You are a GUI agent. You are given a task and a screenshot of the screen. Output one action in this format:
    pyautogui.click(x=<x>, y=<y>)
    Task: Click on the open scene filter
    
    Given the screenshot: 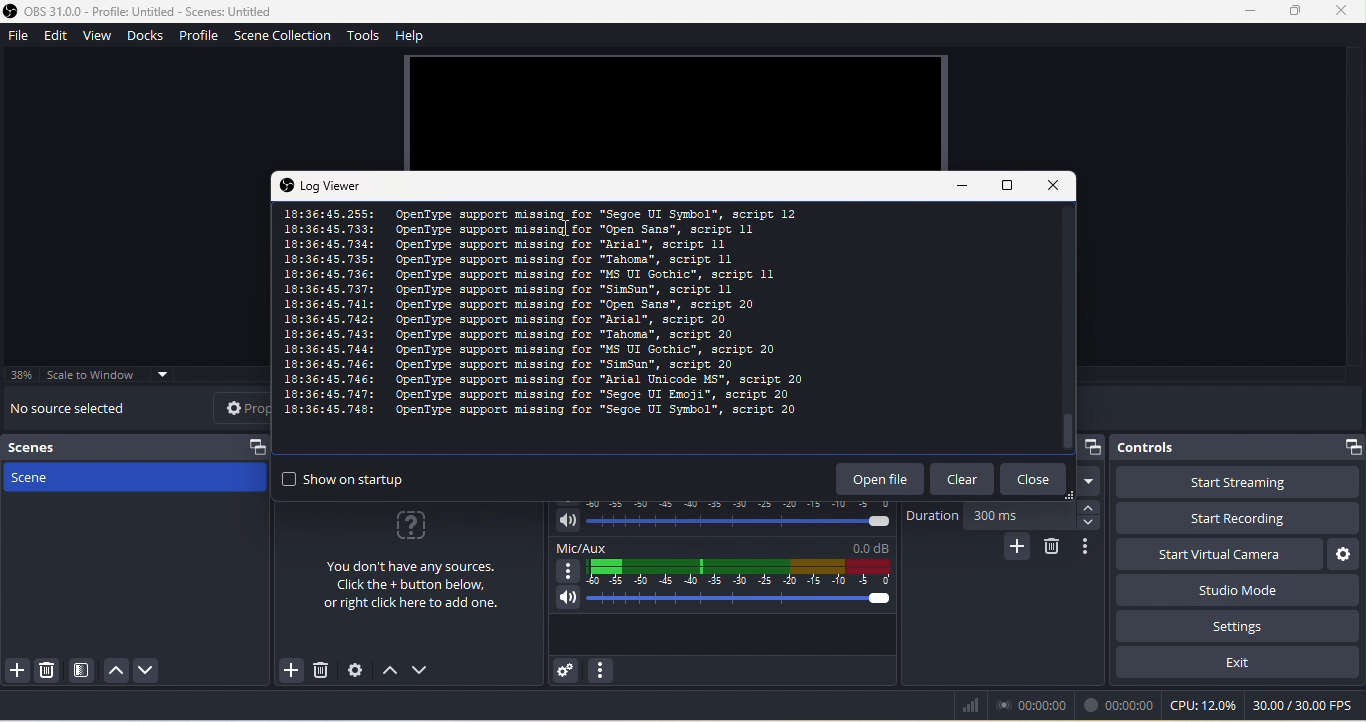 What is the action you would take?
    pyautogui.click(x=83, y=671)
    